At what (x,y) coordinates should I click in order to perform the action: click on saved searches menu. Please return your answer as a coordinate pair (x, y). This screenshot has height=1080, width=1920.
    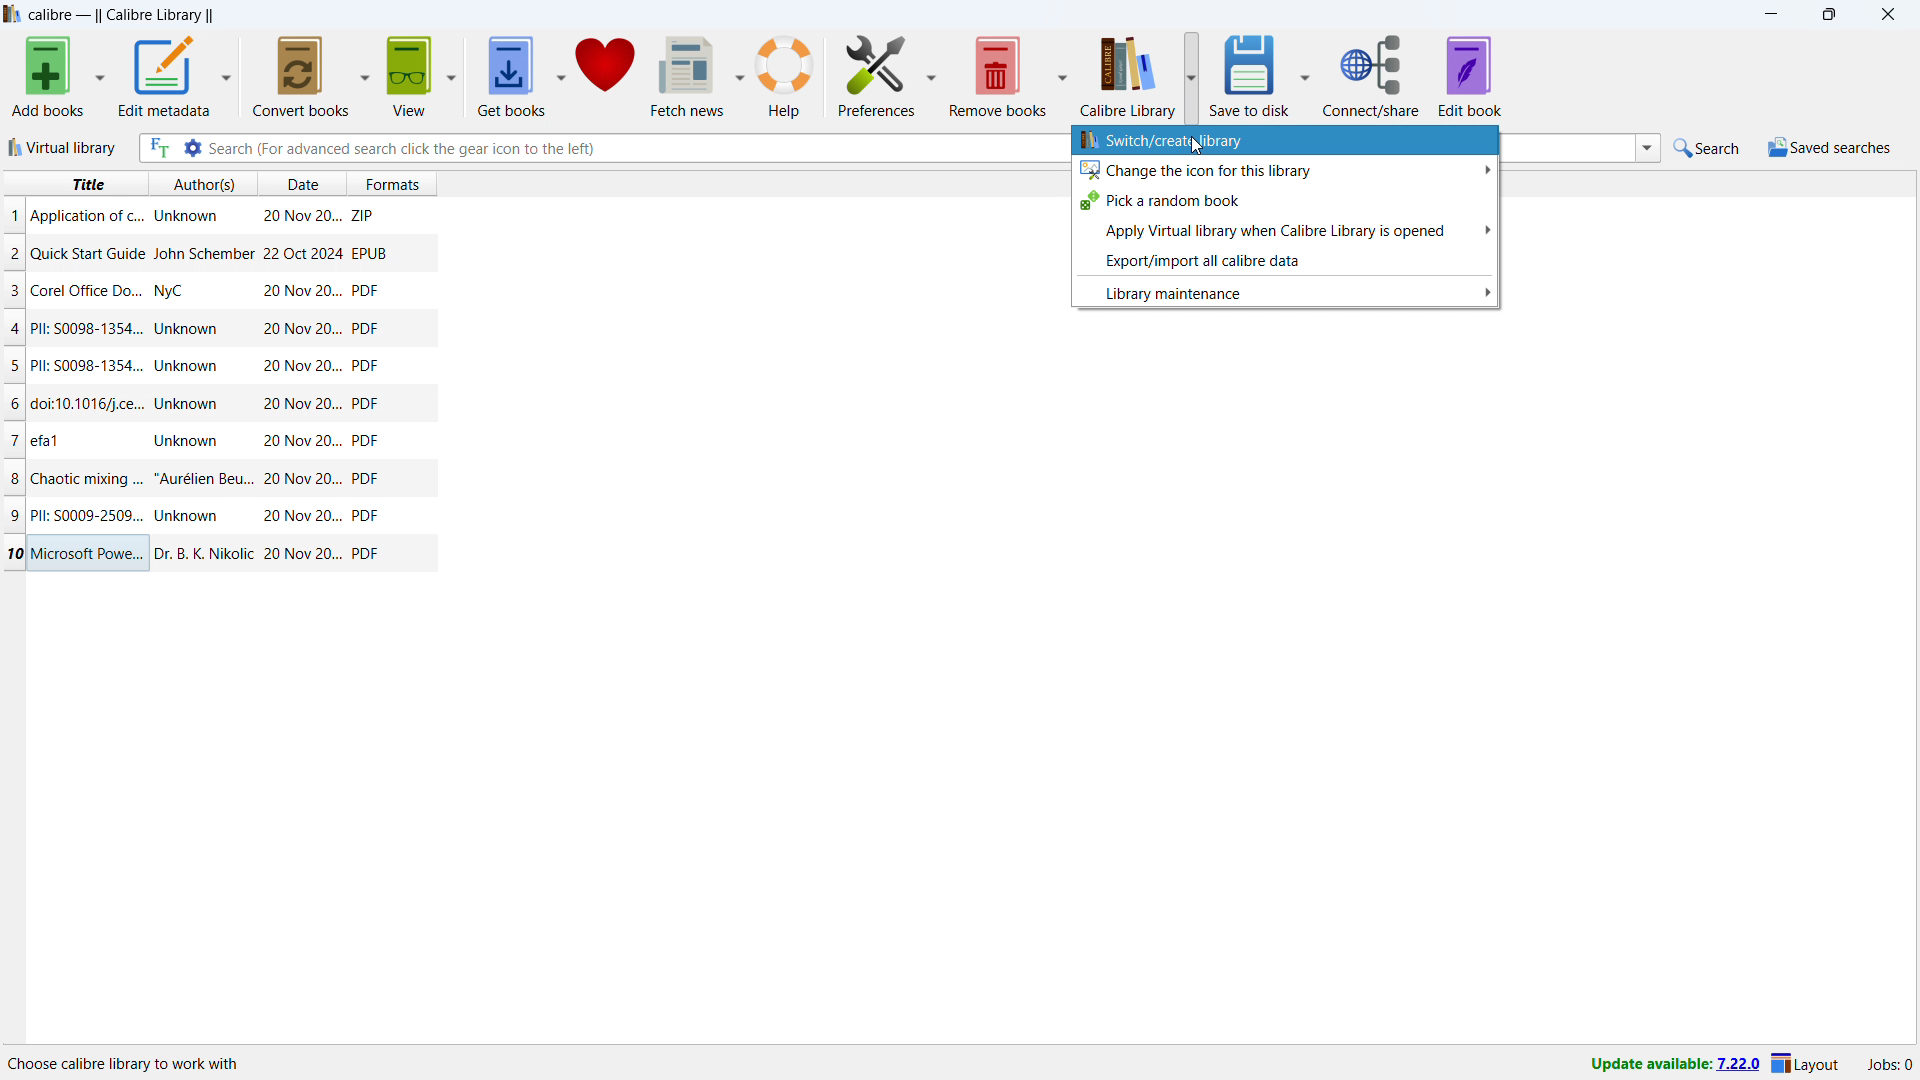
    Looking at the image, I should click on (1829, 148).